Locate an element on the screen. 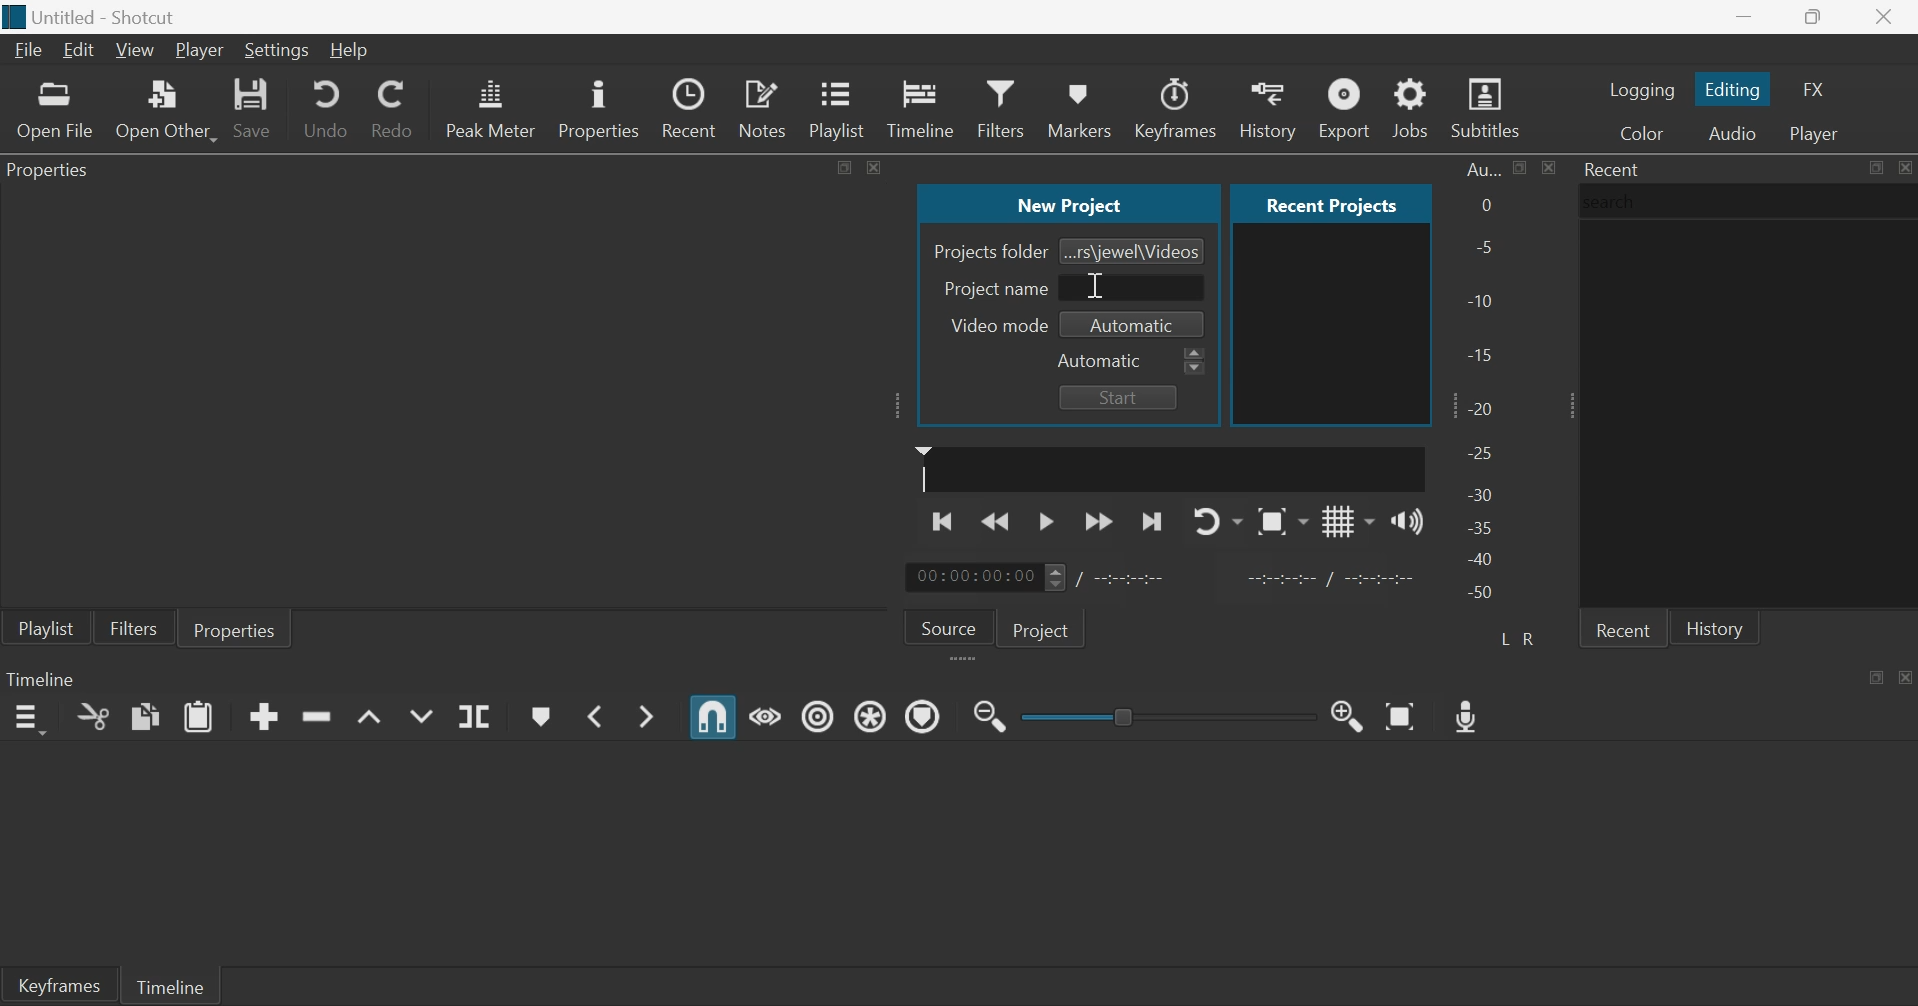  Filters is located at coordinates (999, 106).